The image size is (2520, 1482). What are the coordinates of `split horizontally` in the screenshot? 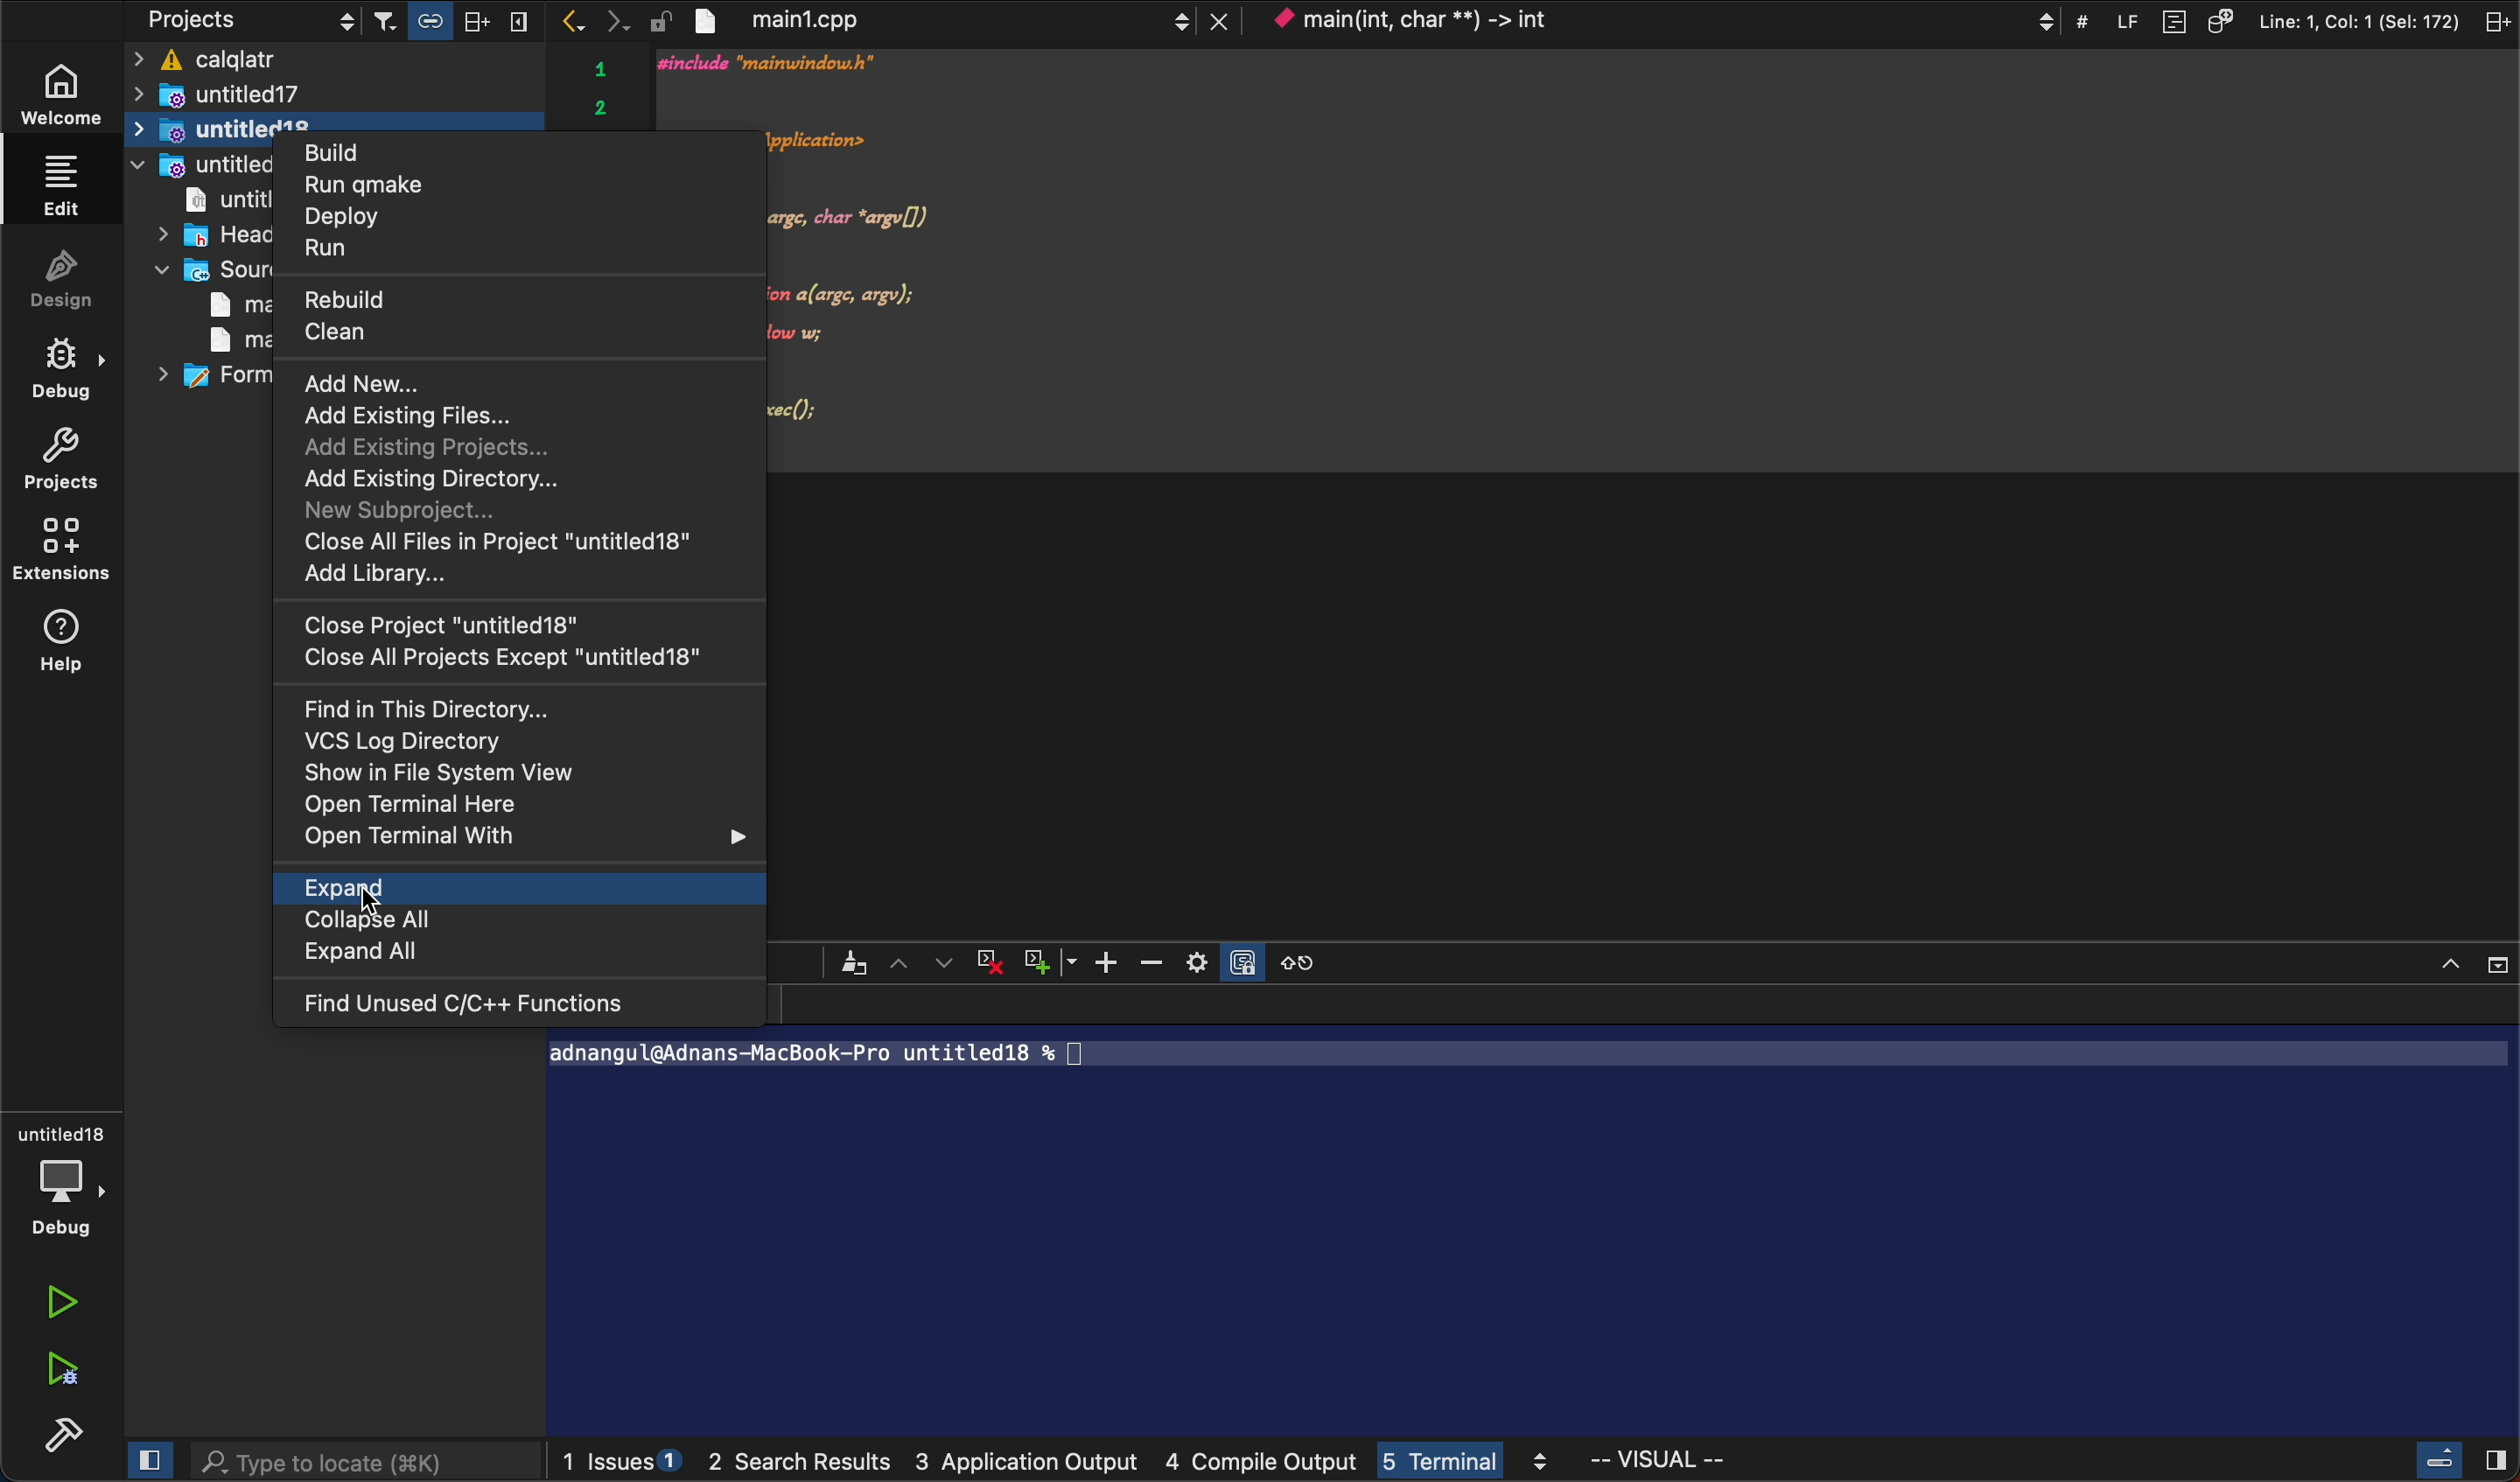 It's located at (475, 17).